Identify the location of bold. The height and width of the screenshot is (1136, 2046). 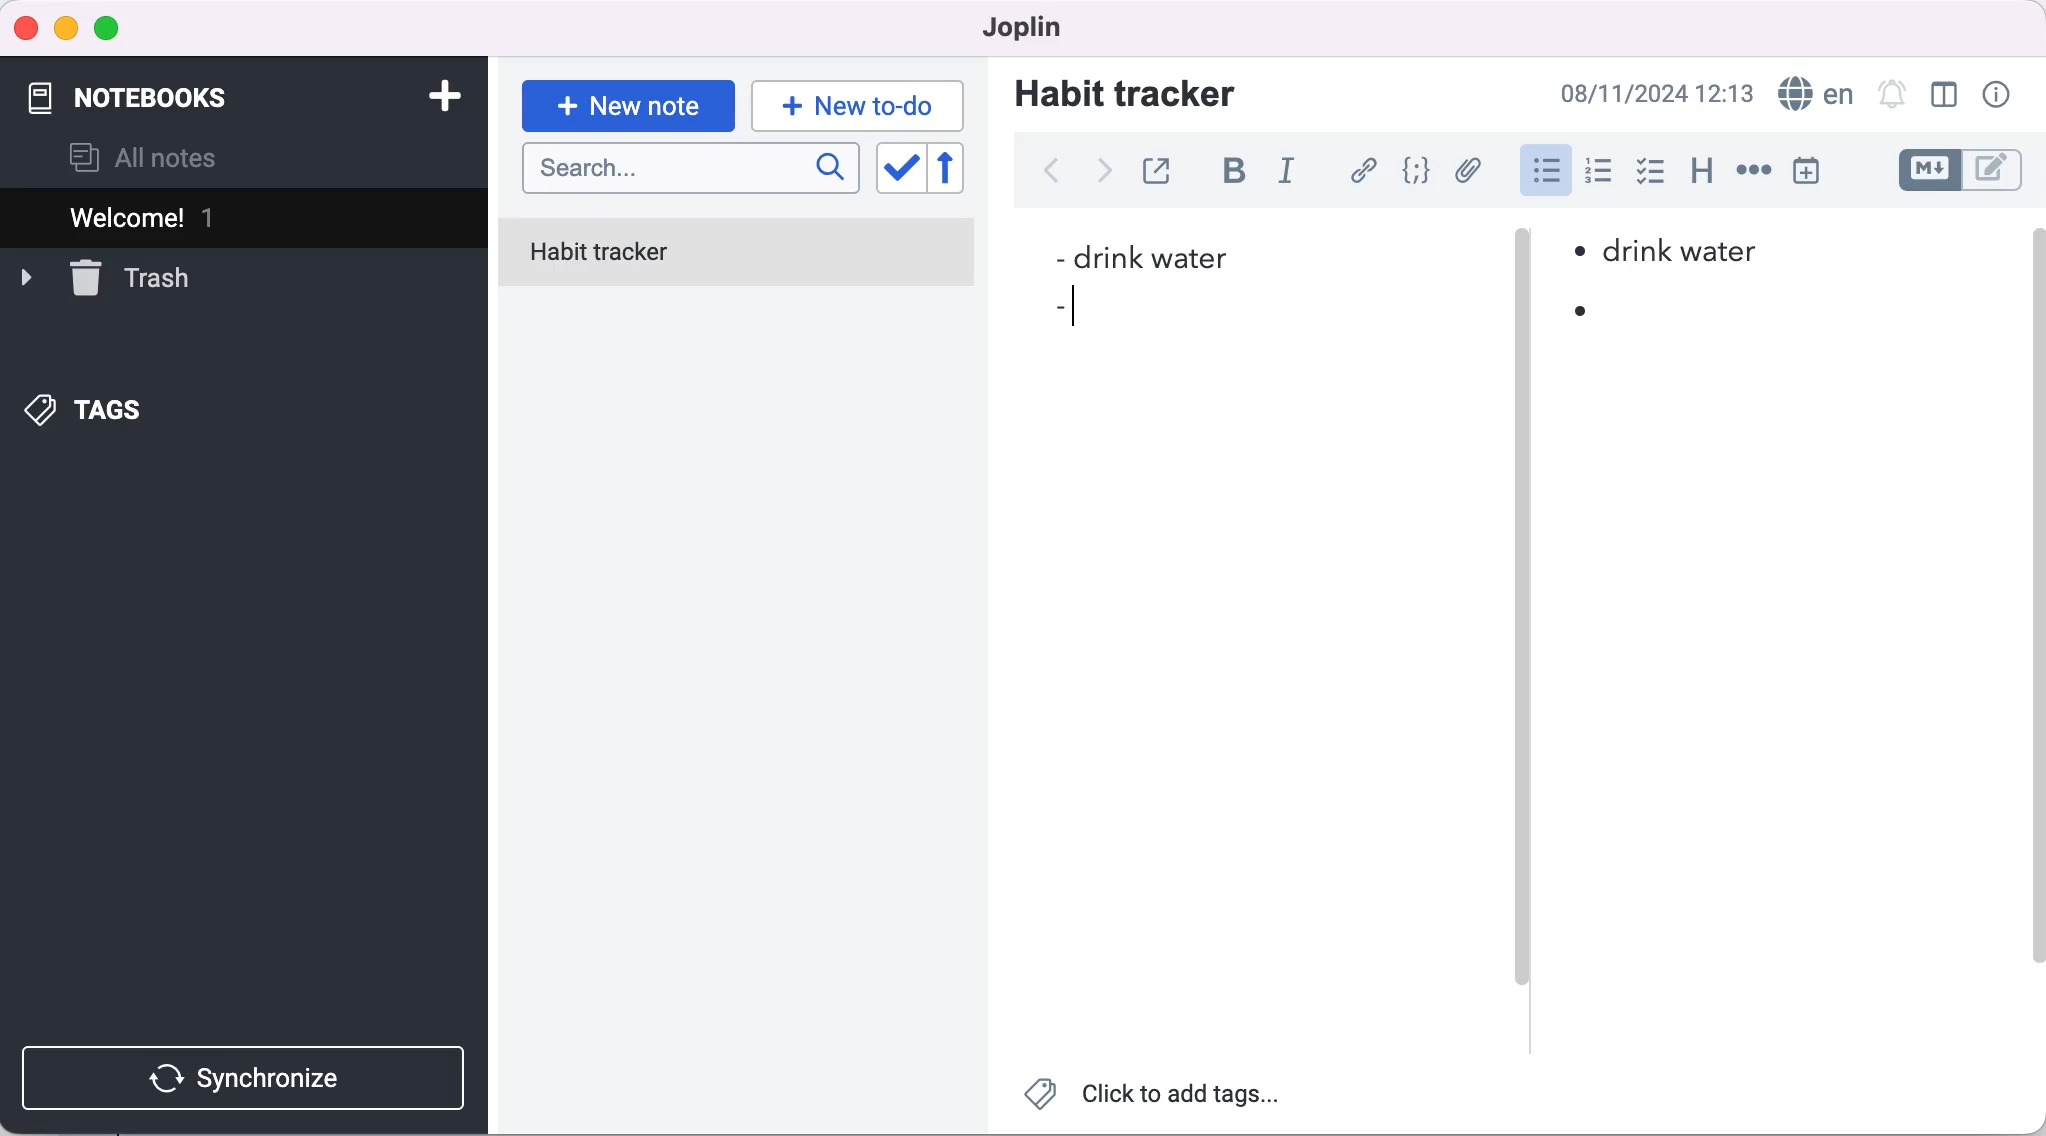
(1242, 173).